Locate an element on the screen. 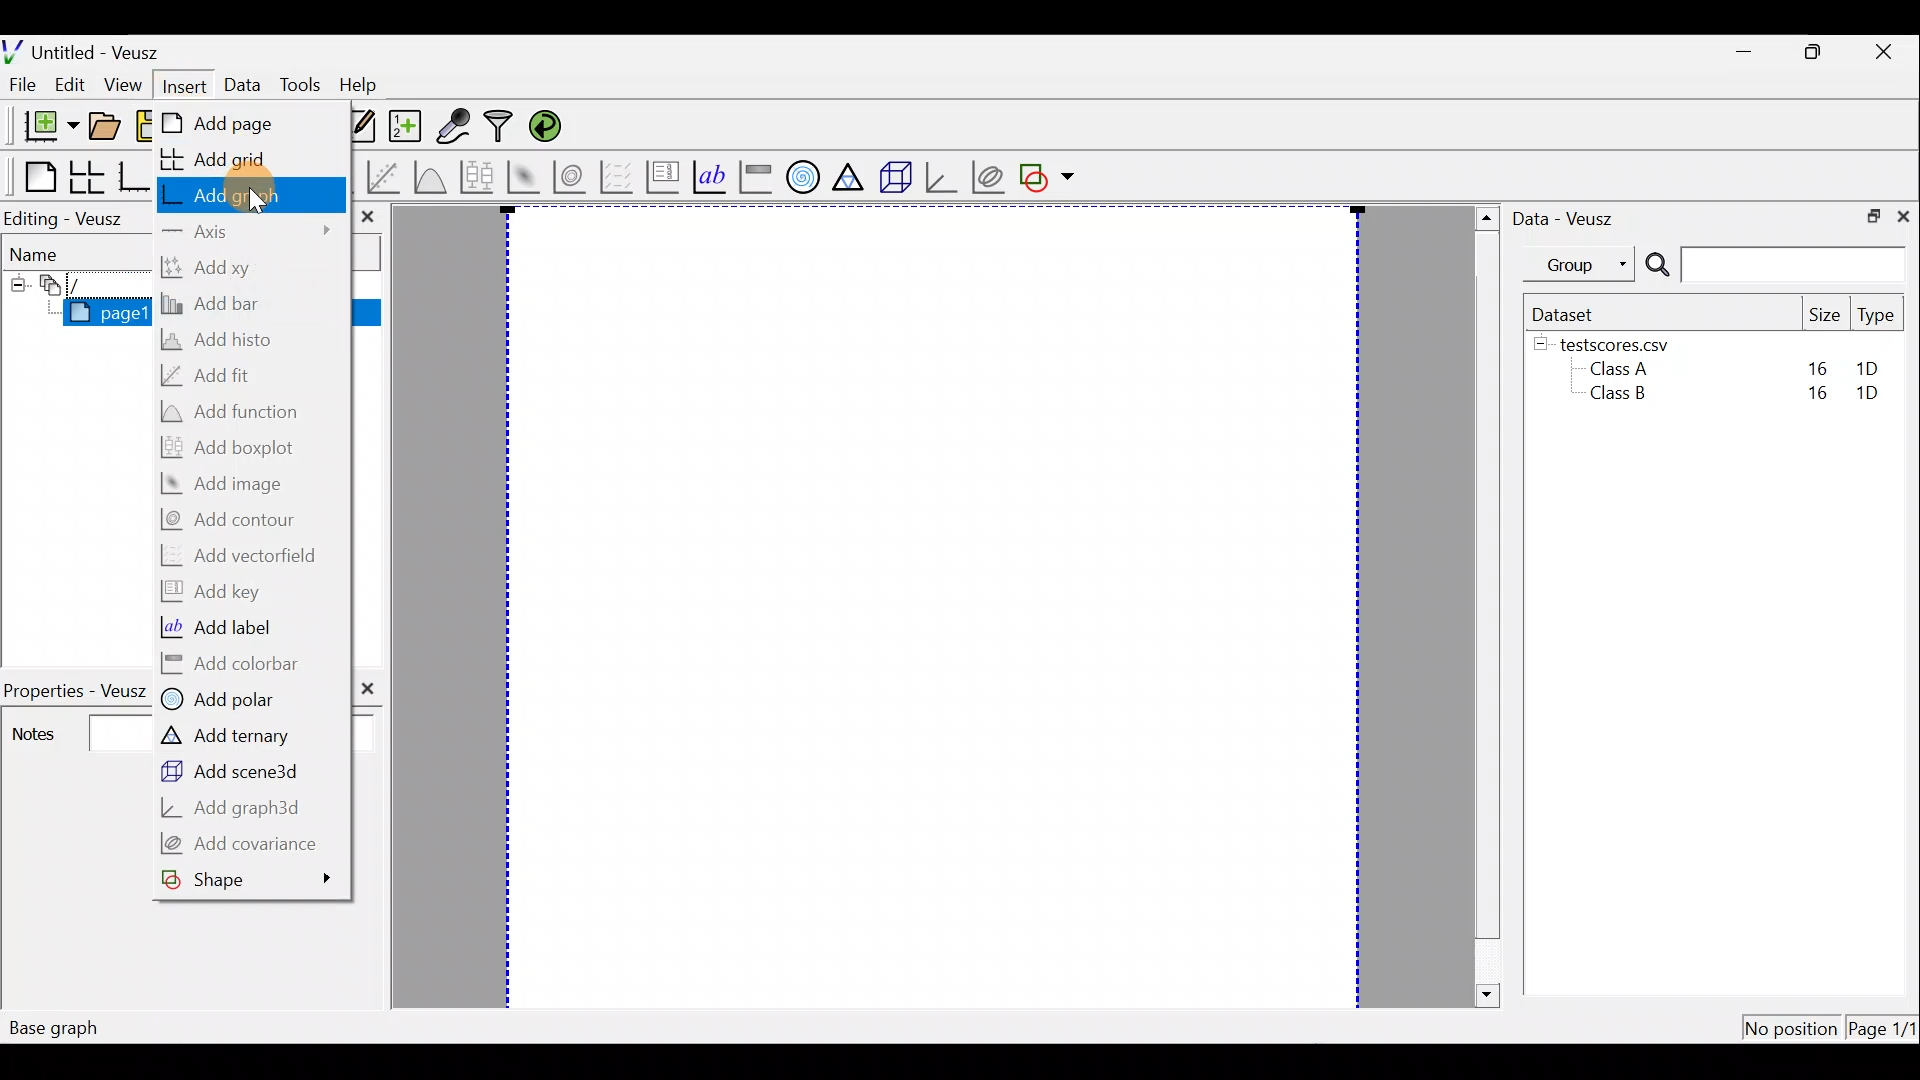 This screenshot has width=1920, height=1080. Add key is located at coordinates (215, 592).